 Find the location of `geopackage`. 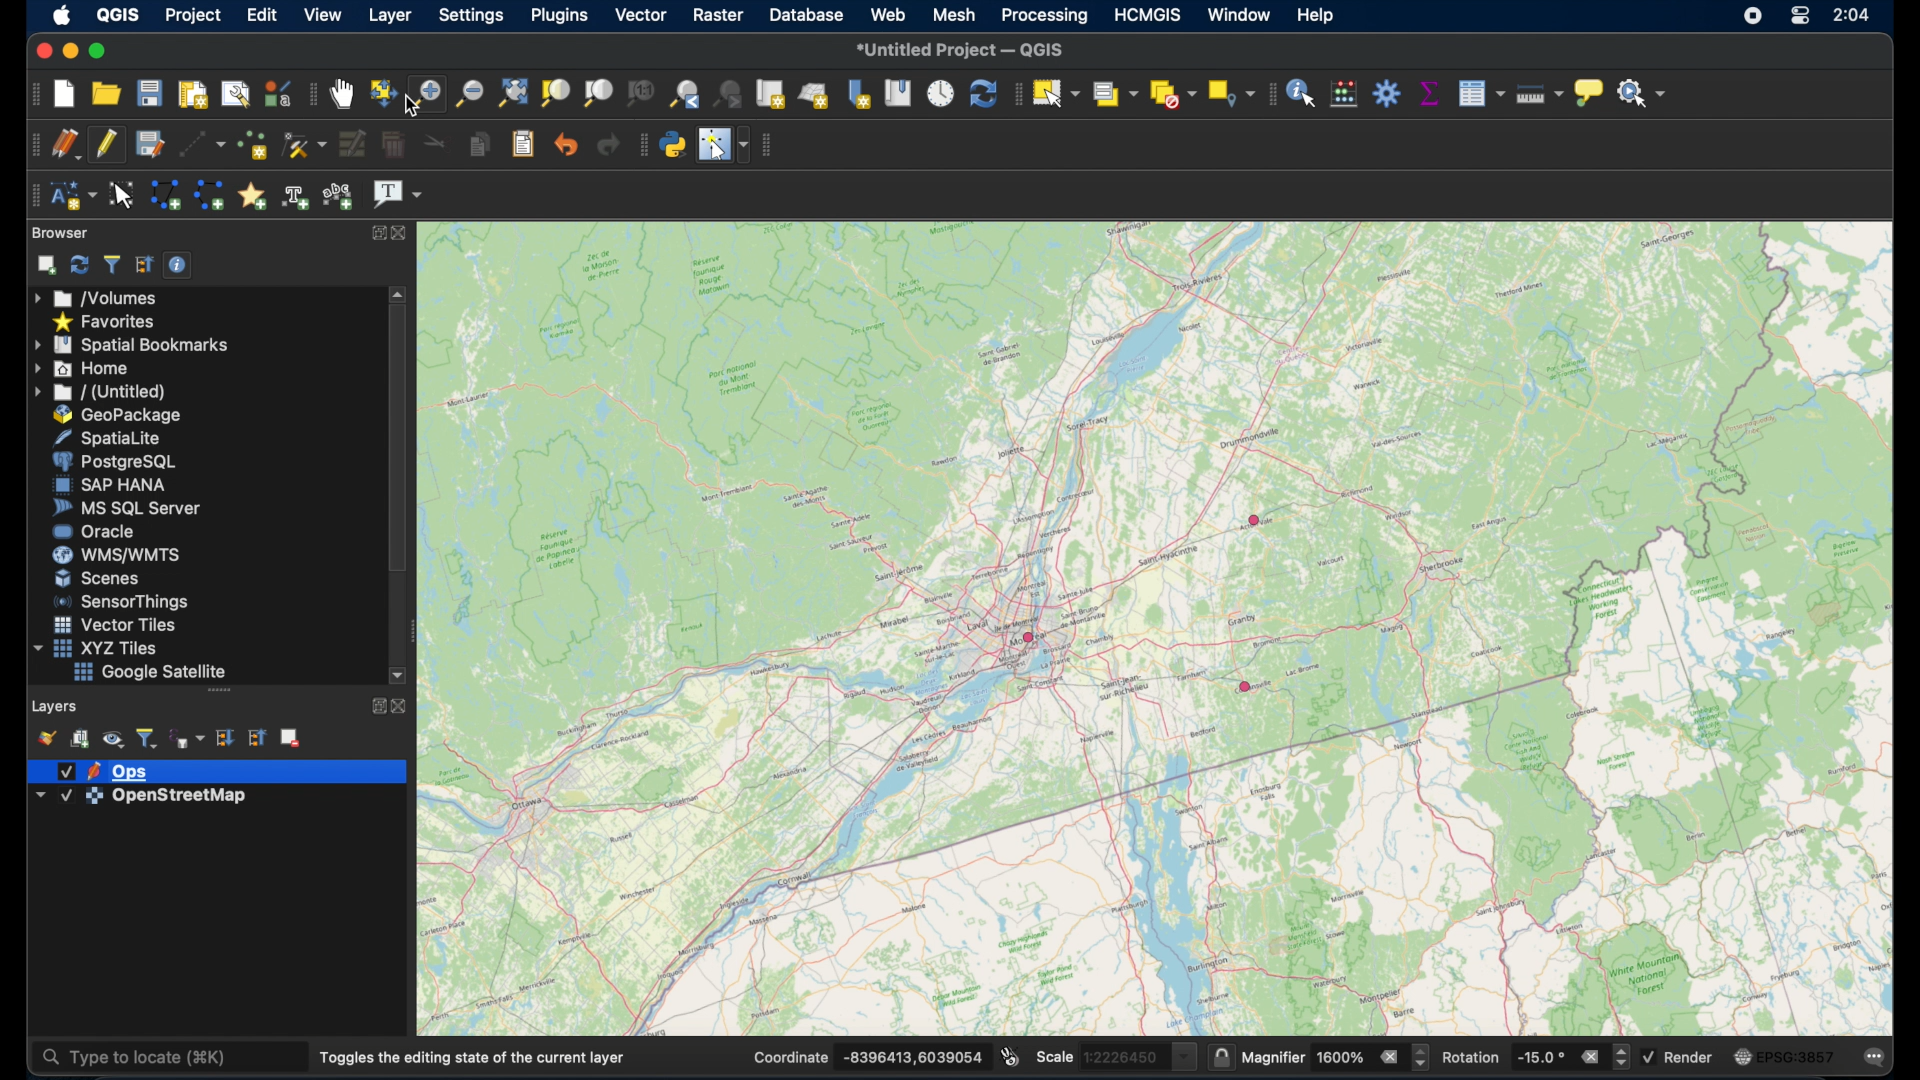

geopackage is located at coordinates (111, 415).